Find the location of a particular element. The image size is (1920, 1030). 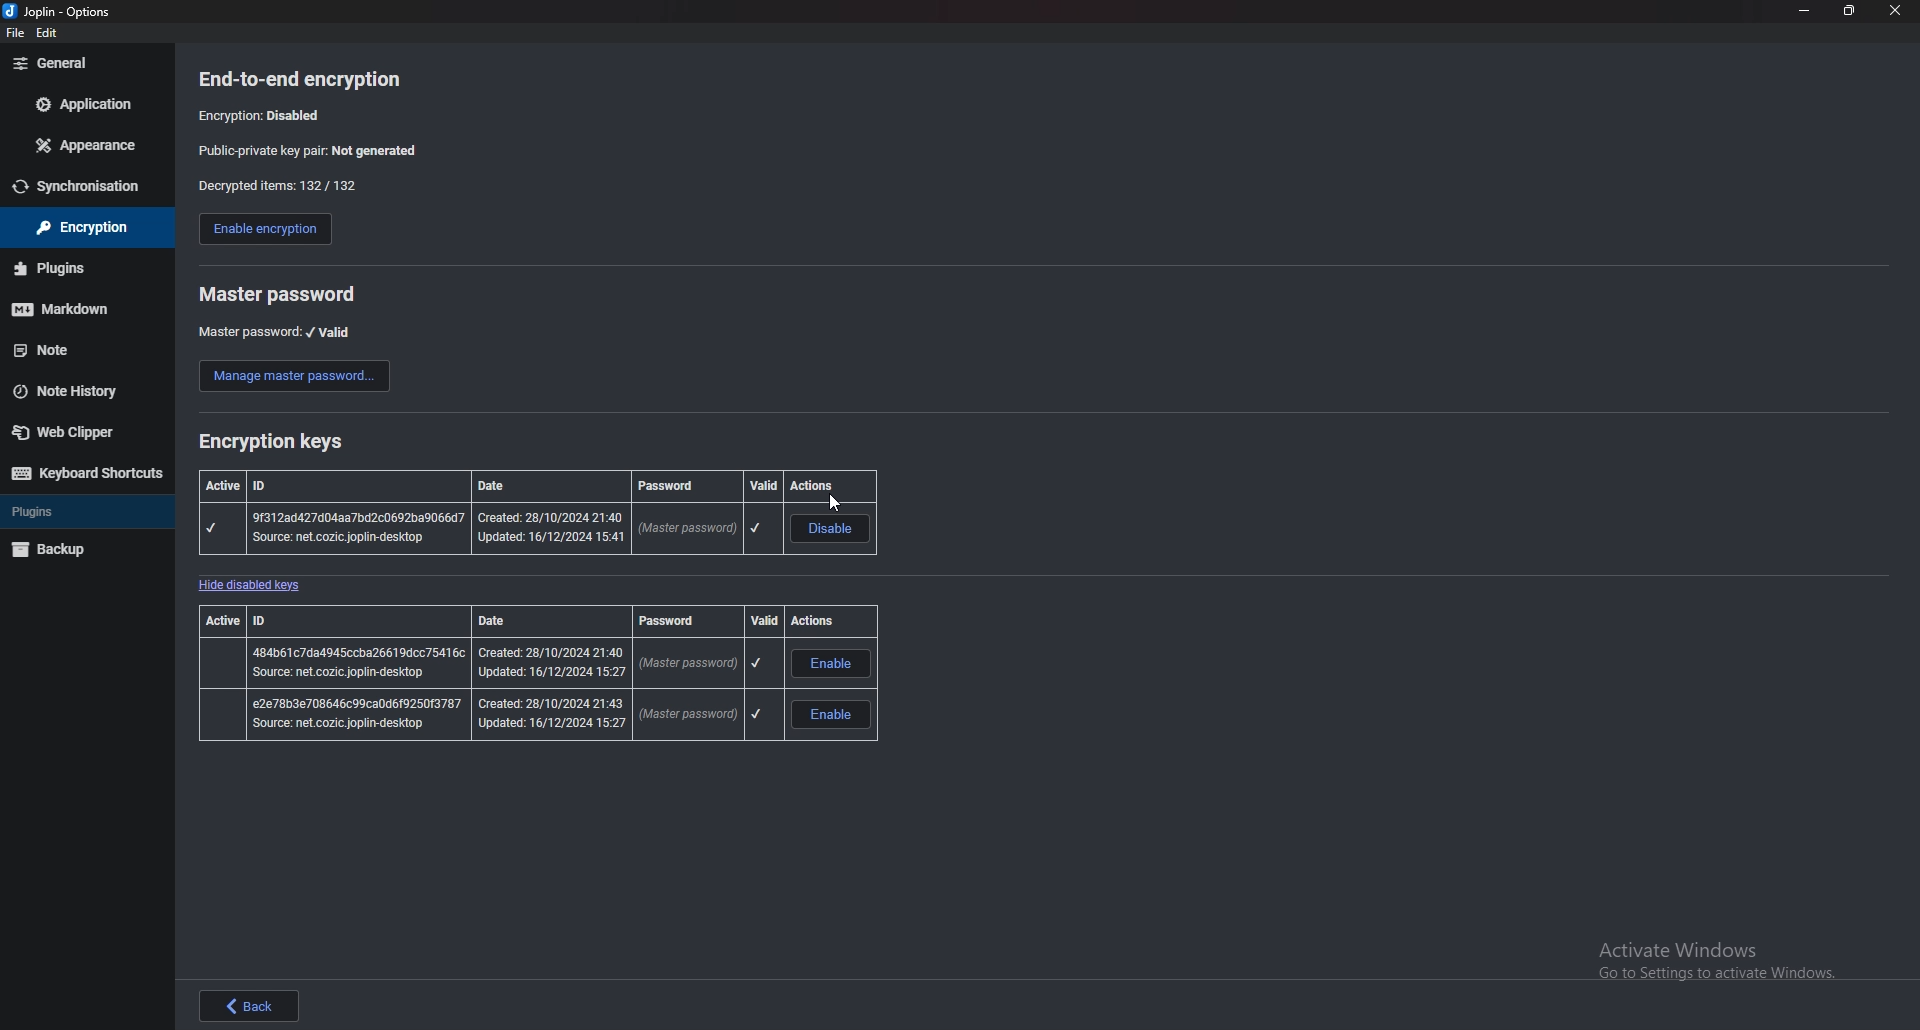

enable encryption is located at coordinates (266, 229).